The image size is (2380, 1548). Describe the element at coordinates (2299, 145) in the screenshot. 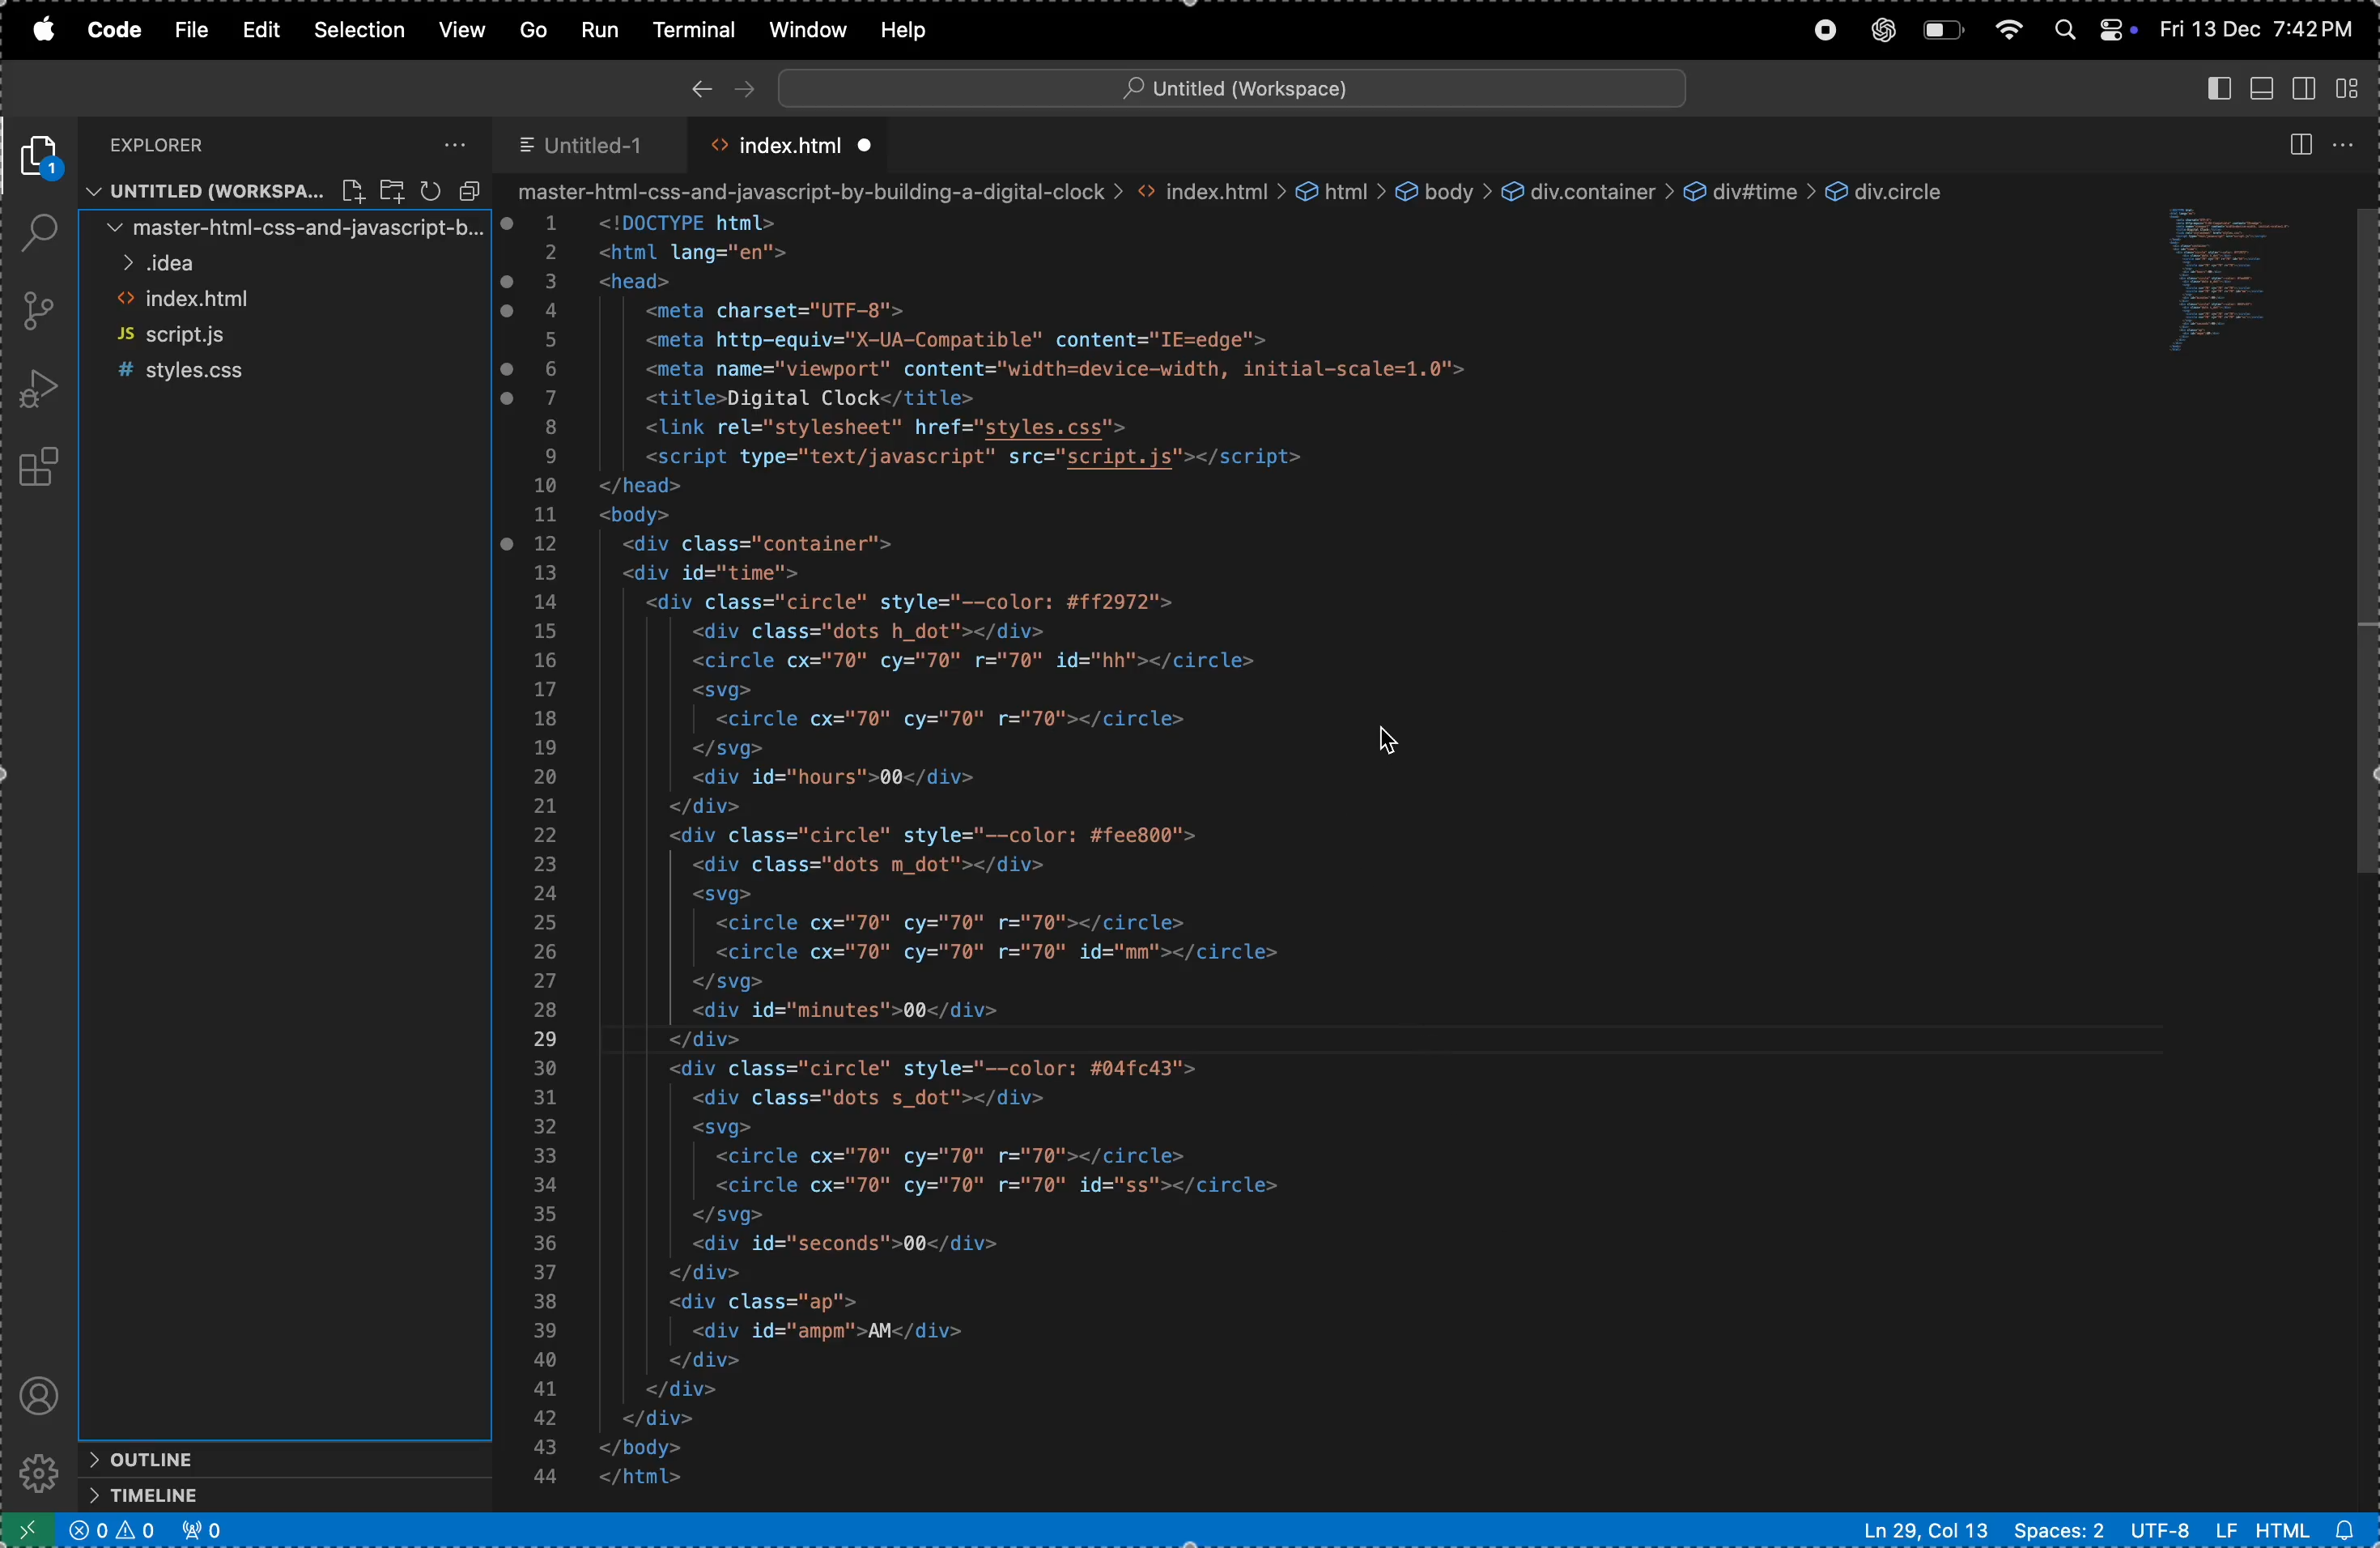

I see `split editor right` at that location.